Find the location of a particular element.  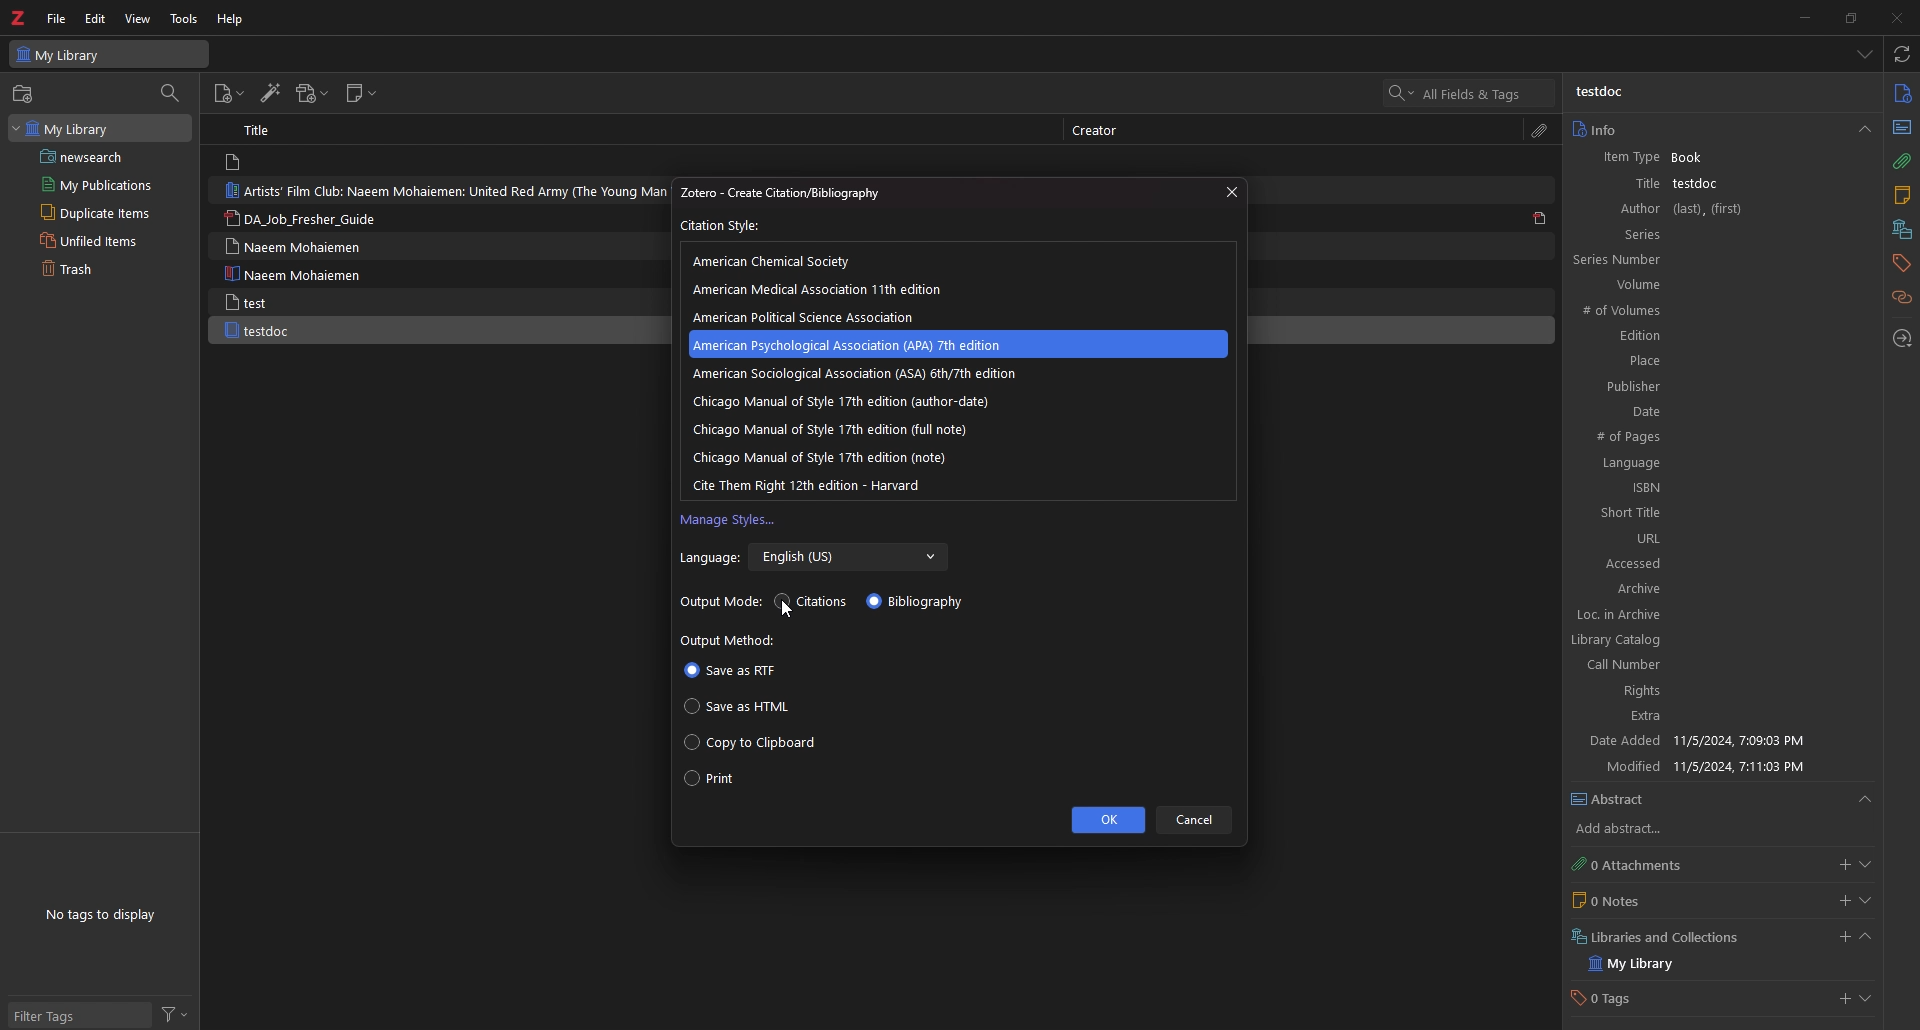

add attachment is located at coordinates (1841, 865).